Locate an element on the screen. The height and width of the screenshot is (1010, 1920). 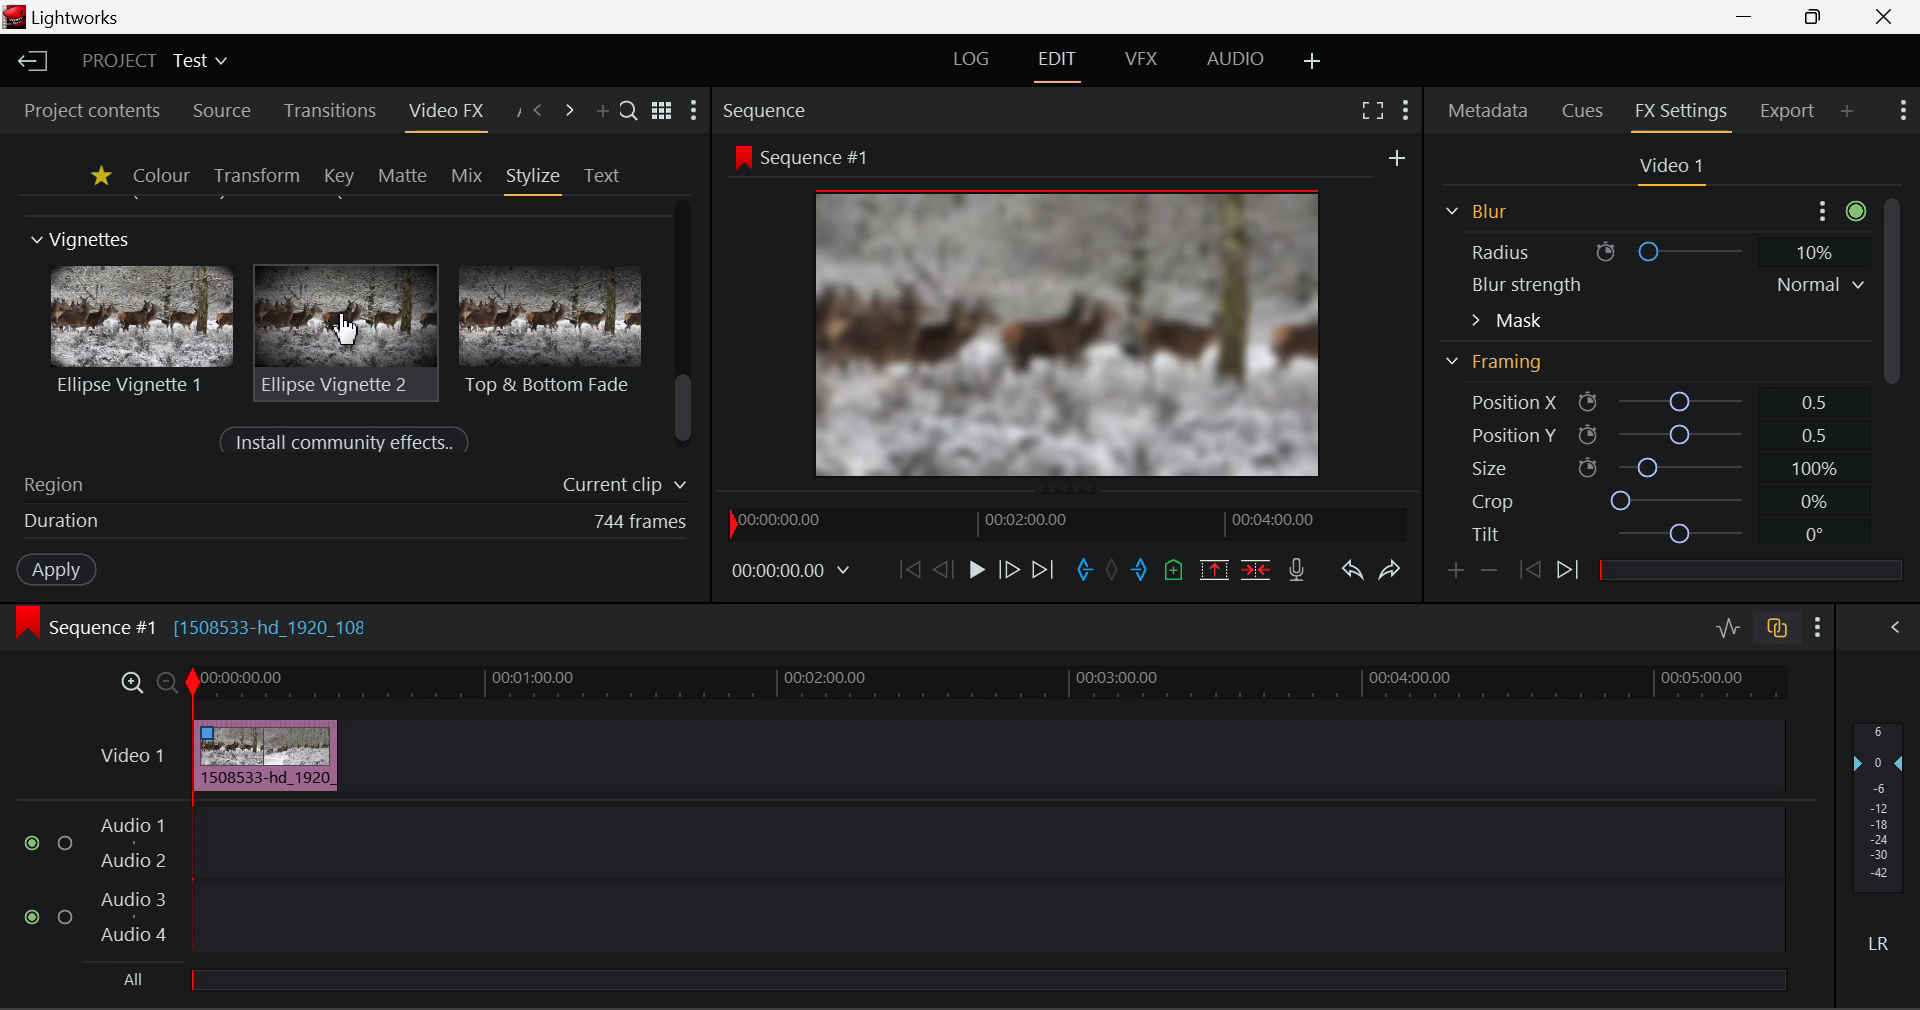
Add Layout is located at coordinates (1313, 61).